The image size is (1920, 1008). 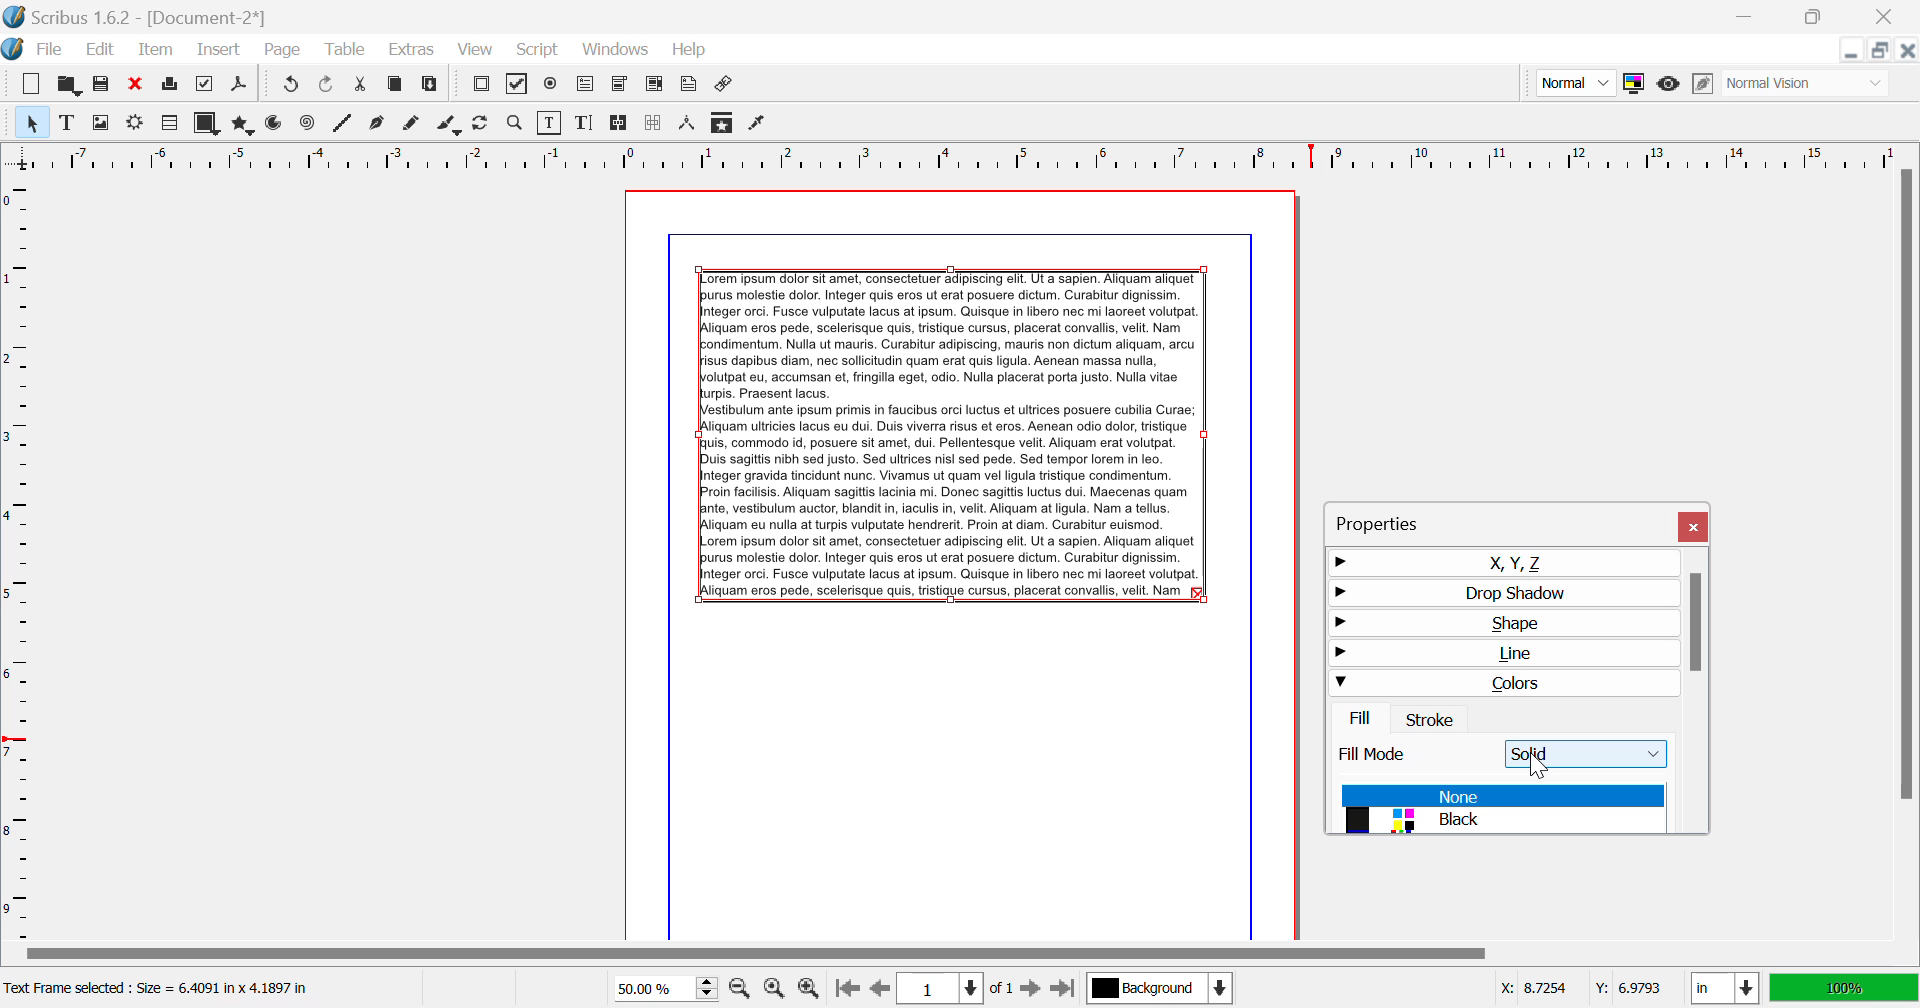 I want to click on Redo, so click(x=288, y=86).